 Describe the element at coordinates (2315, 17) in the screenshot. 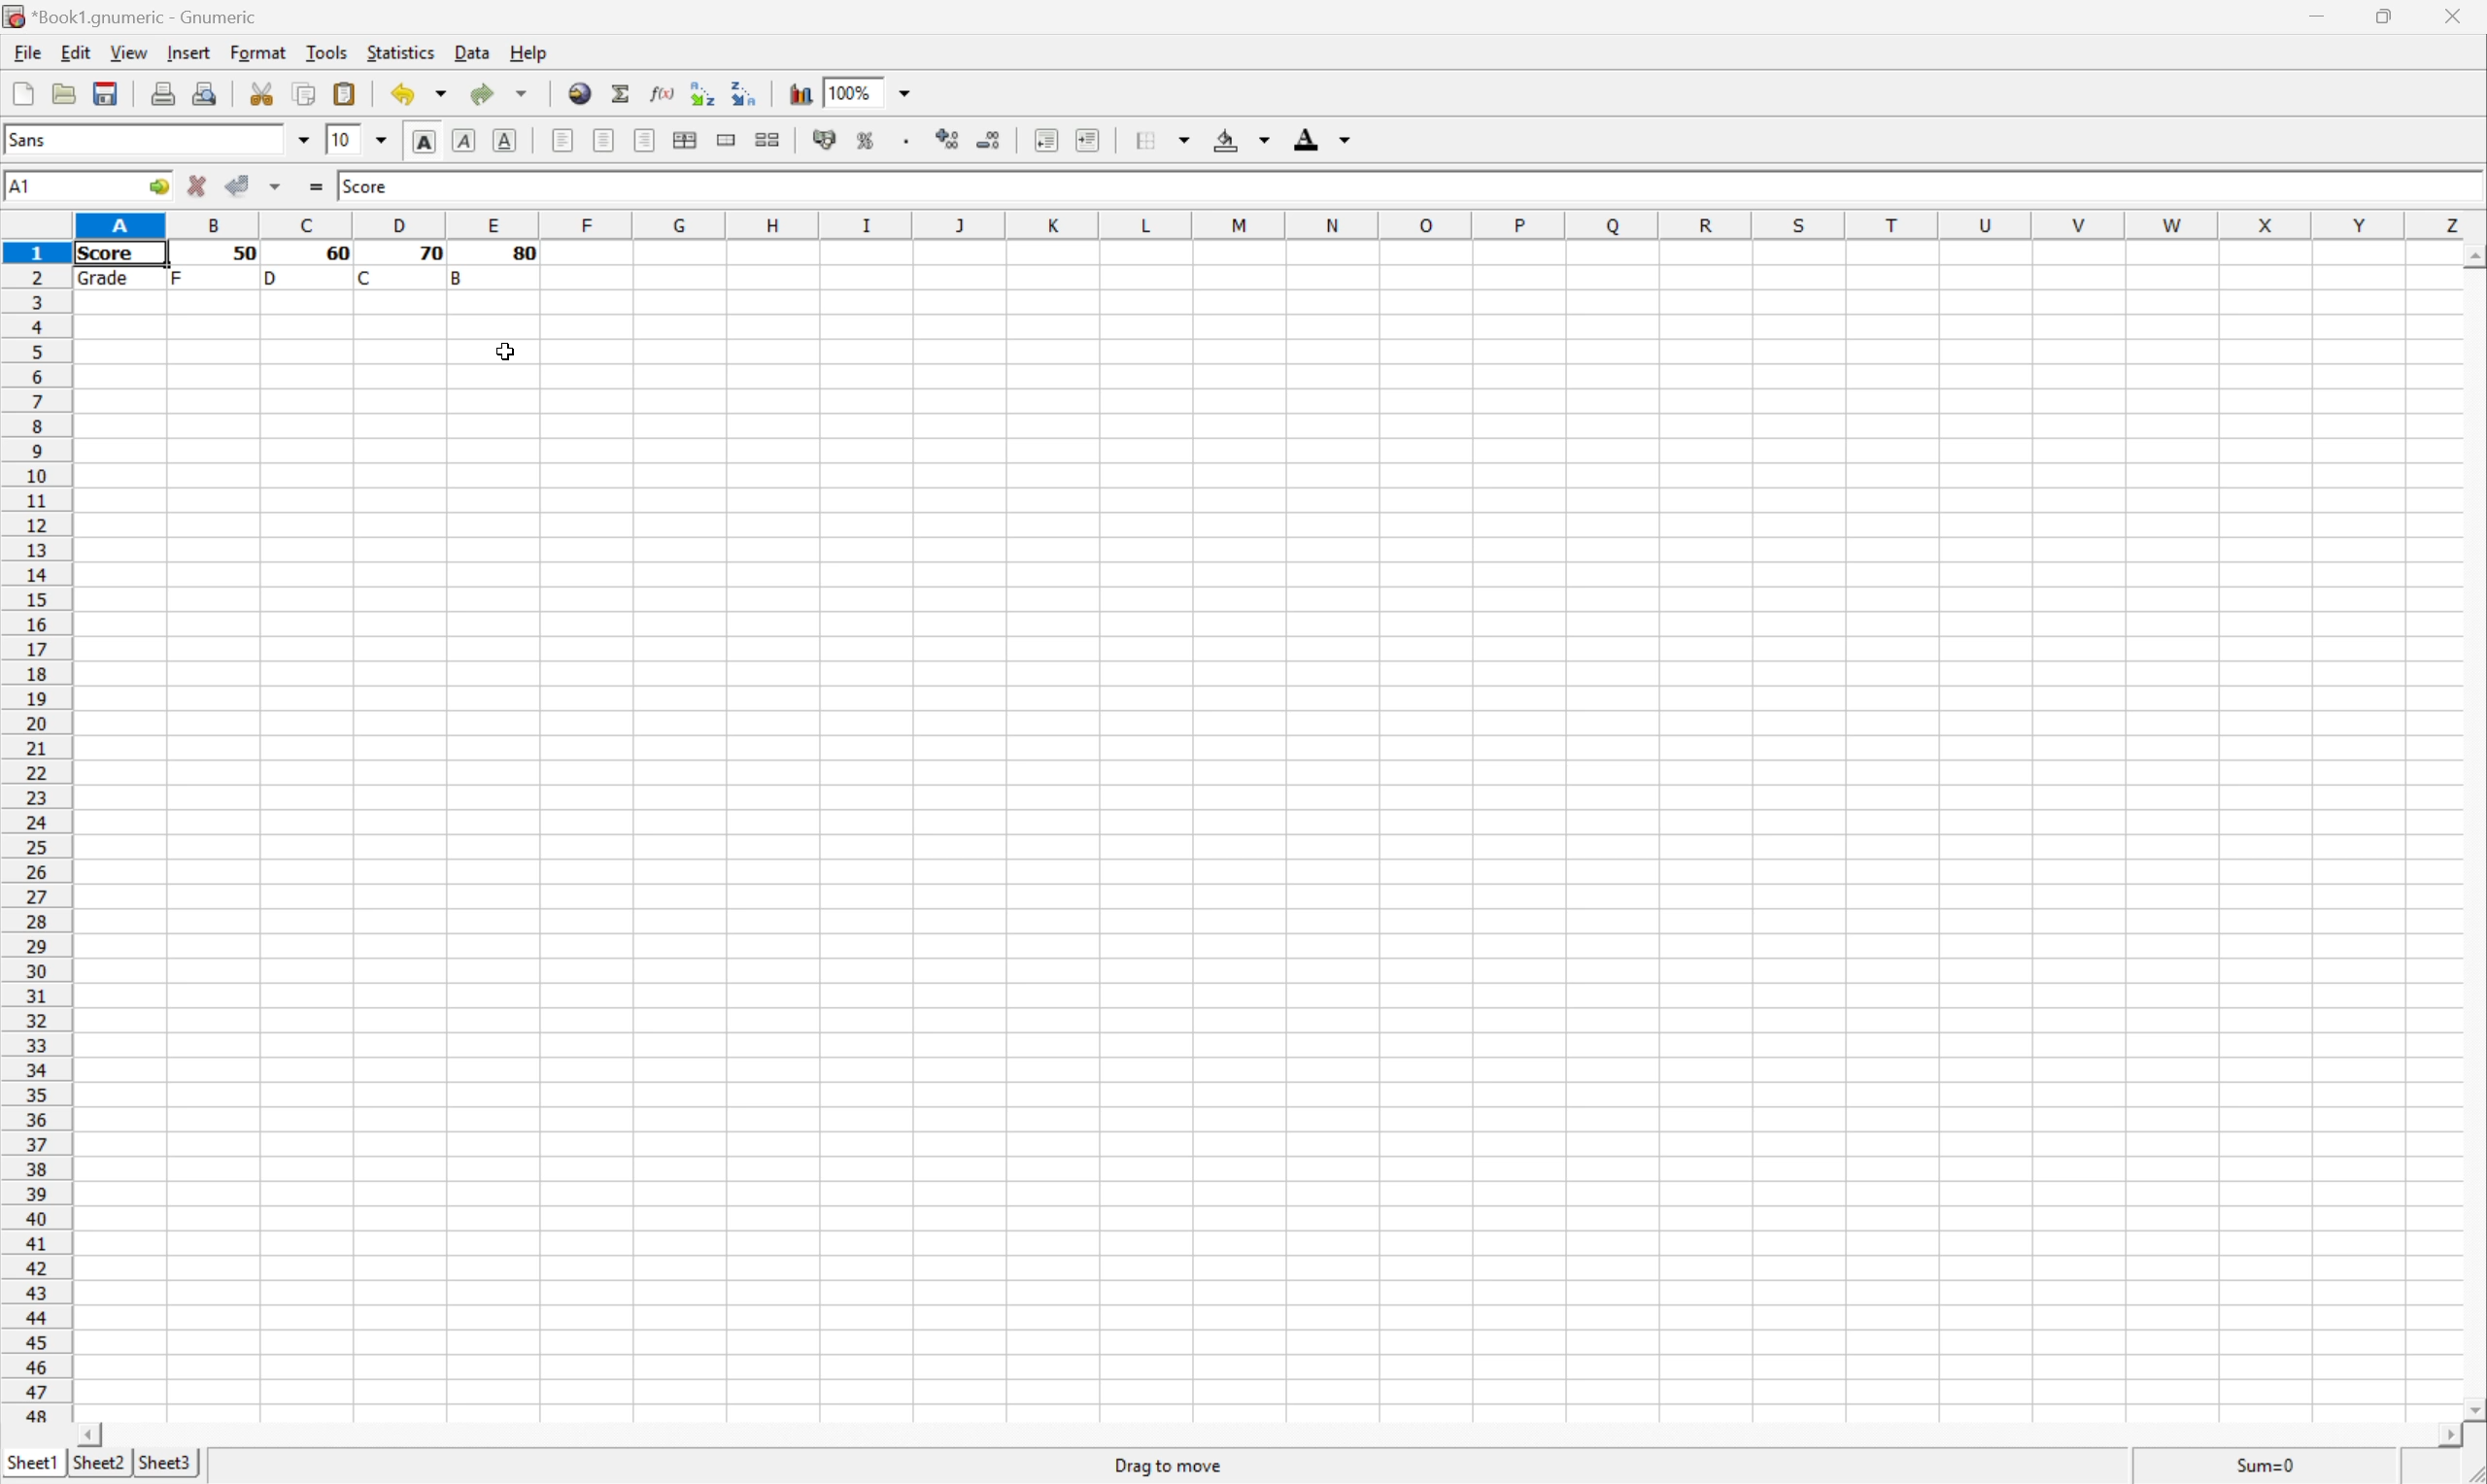

I see `Minimize` at that location.